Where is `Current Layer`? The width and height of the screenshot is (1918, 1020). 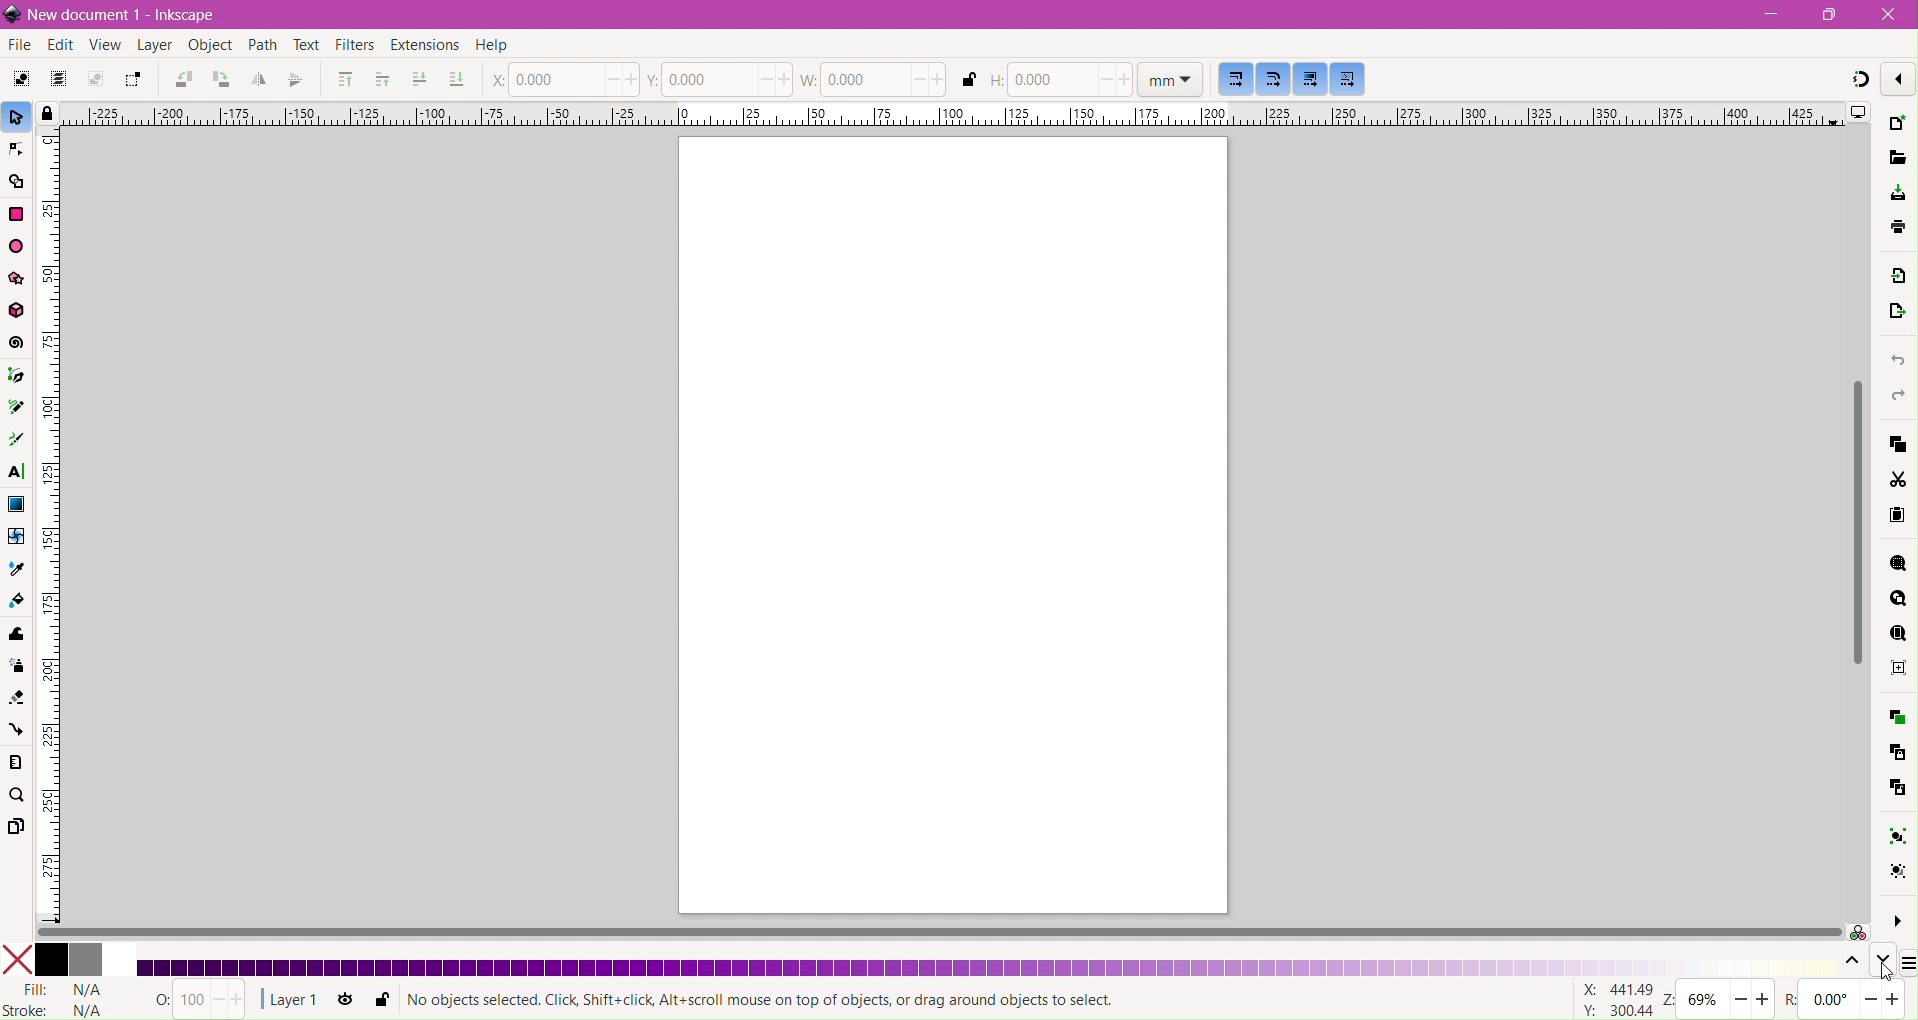 Current Layer is located at coordinates (290, 1000).